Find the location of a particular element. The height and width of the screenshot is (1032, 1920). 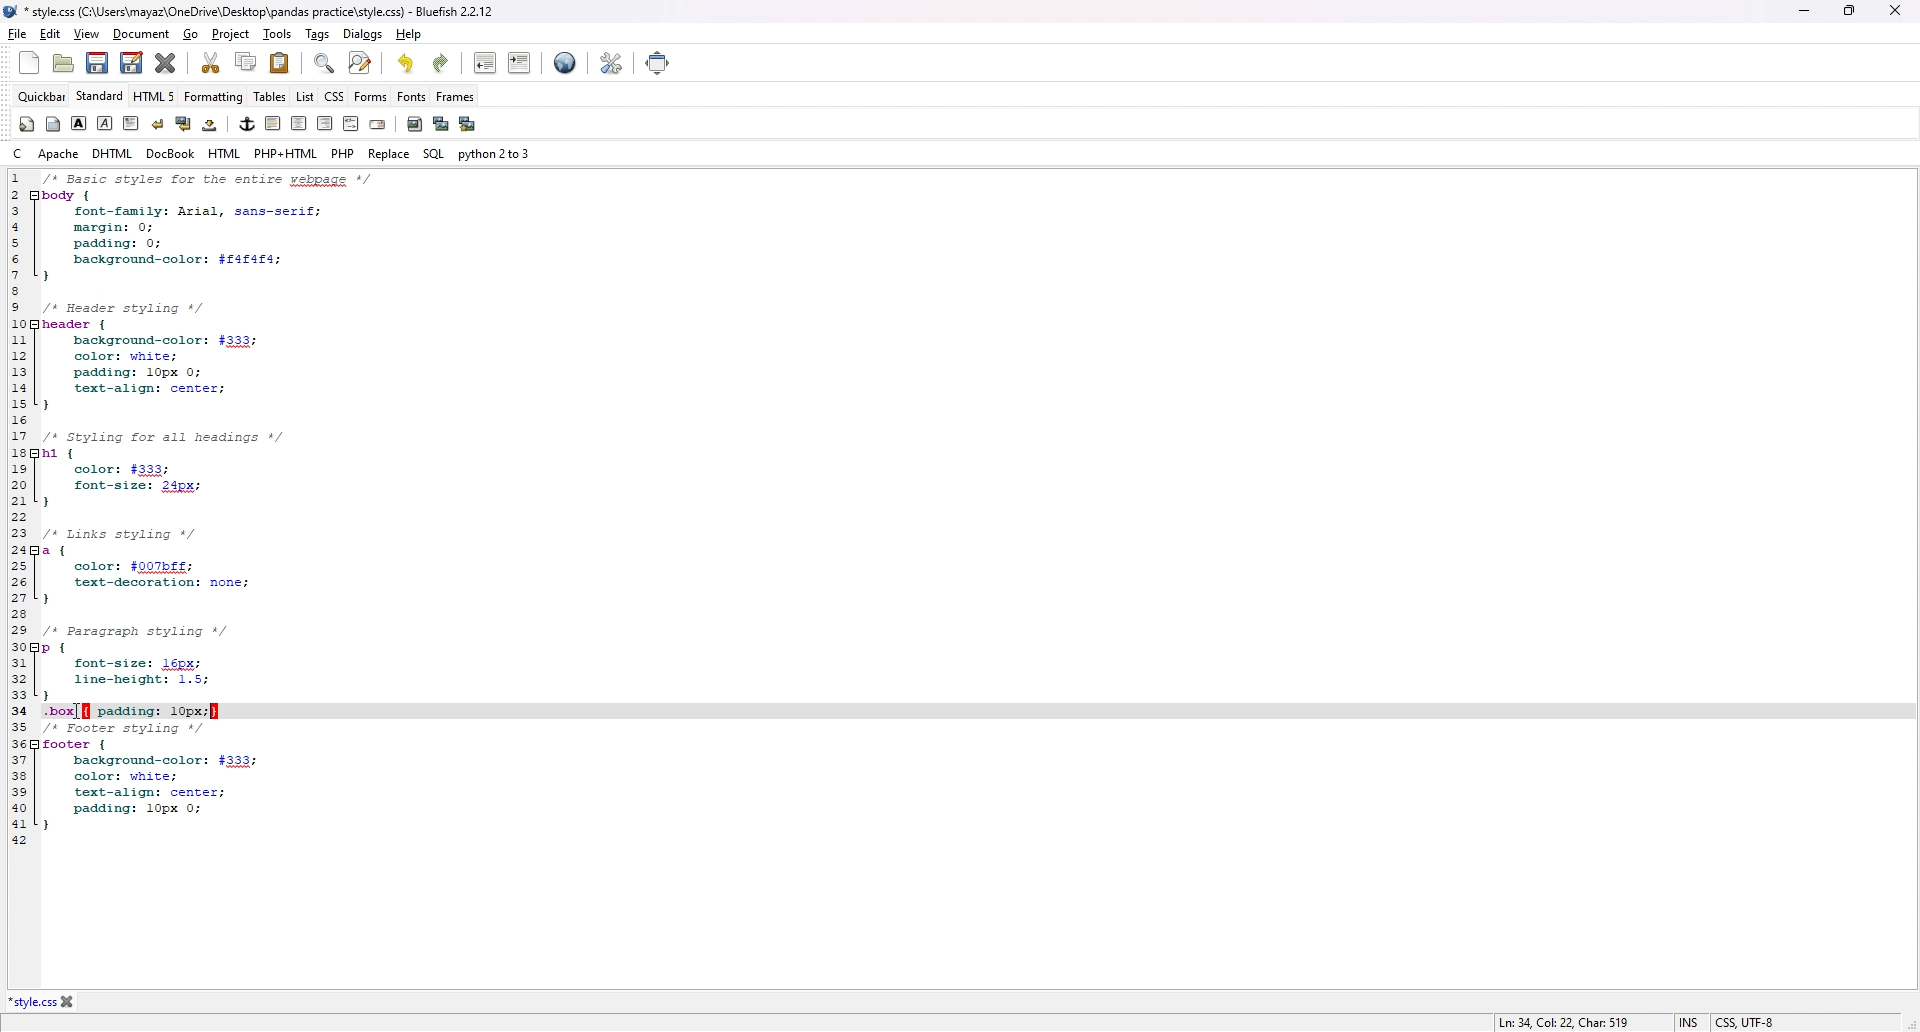

unindent is located at coordinates (486, 62).